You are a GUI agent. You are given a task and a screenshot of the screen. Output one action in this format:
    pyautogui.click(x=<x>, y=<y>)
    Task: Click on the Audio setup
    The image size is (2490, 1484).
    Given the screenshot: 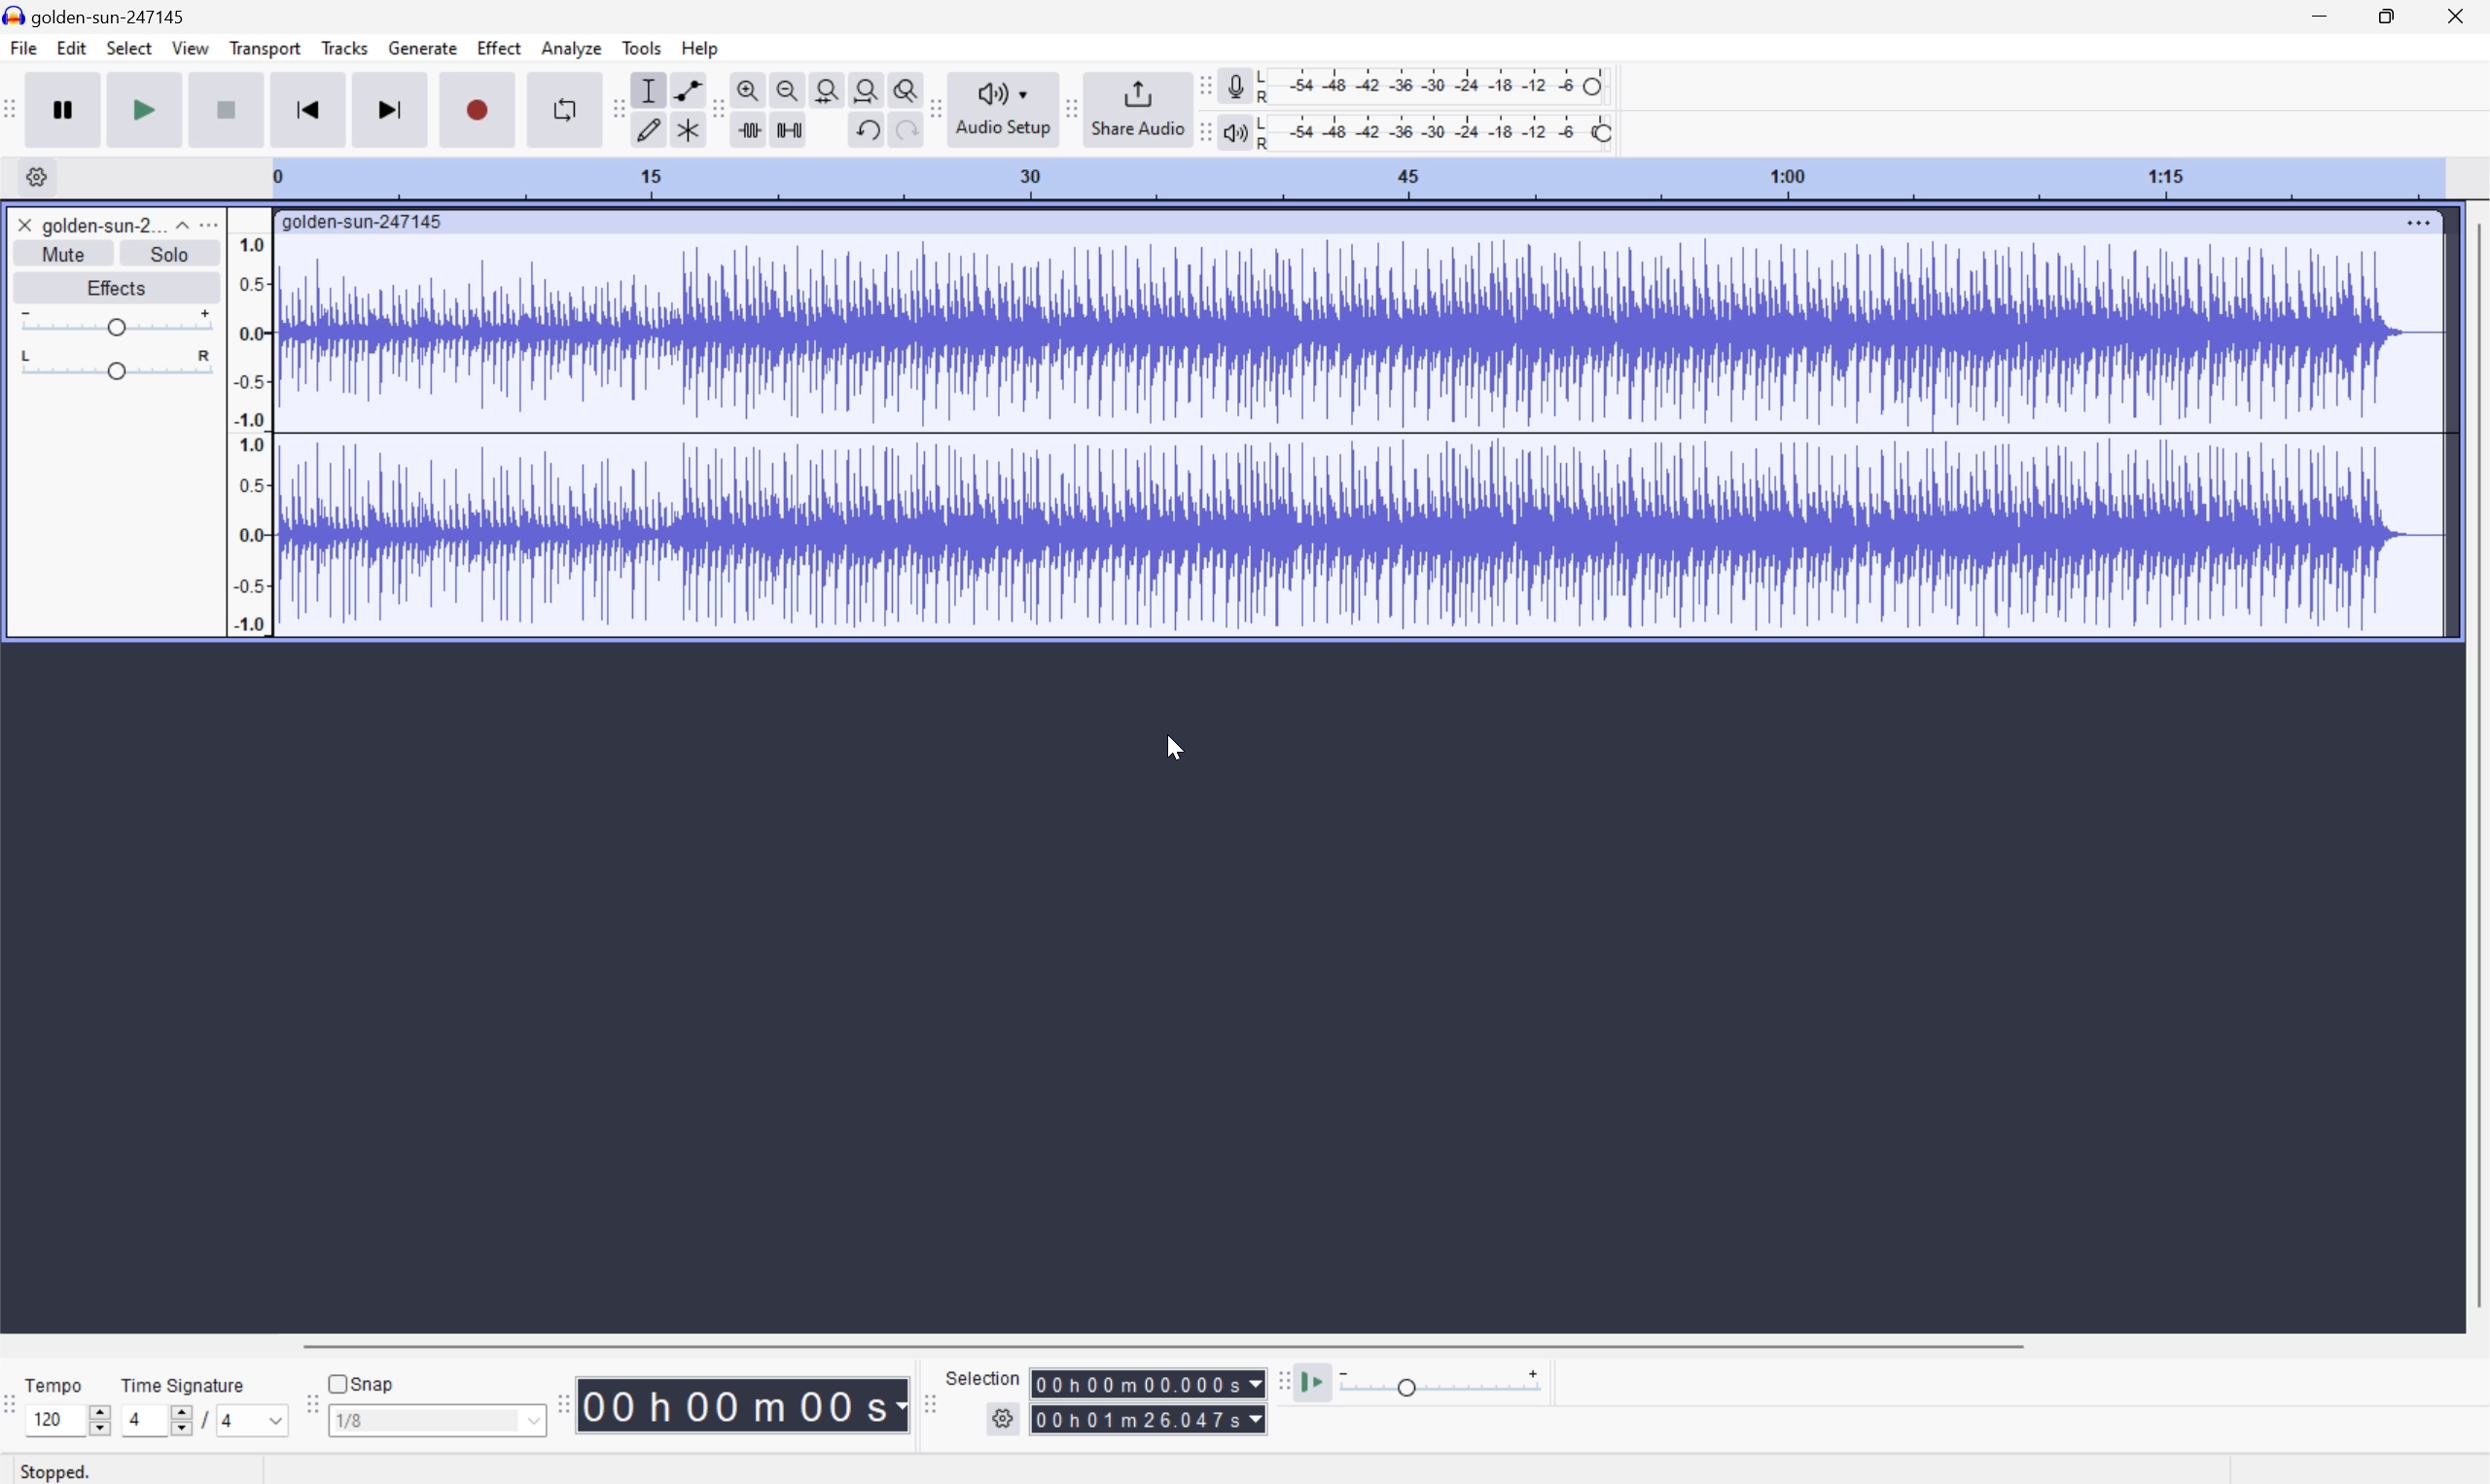 What is the action you would take?
    pyautogui.click(x=1004, y=110)
    